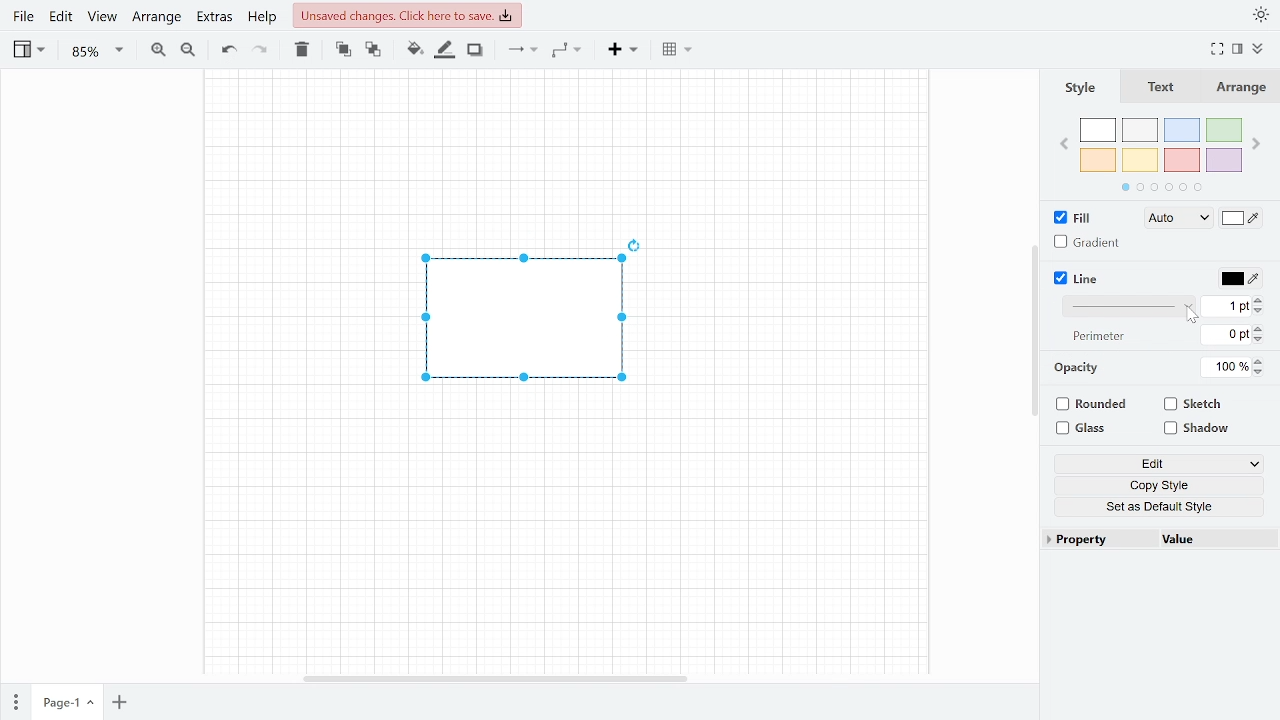 Image resolution: width=1280 pixels, height=720 pixels. What do you see at coordinates (1259, 141) in the screenshot?
I see `Next` at bounding box center [1259, 141].